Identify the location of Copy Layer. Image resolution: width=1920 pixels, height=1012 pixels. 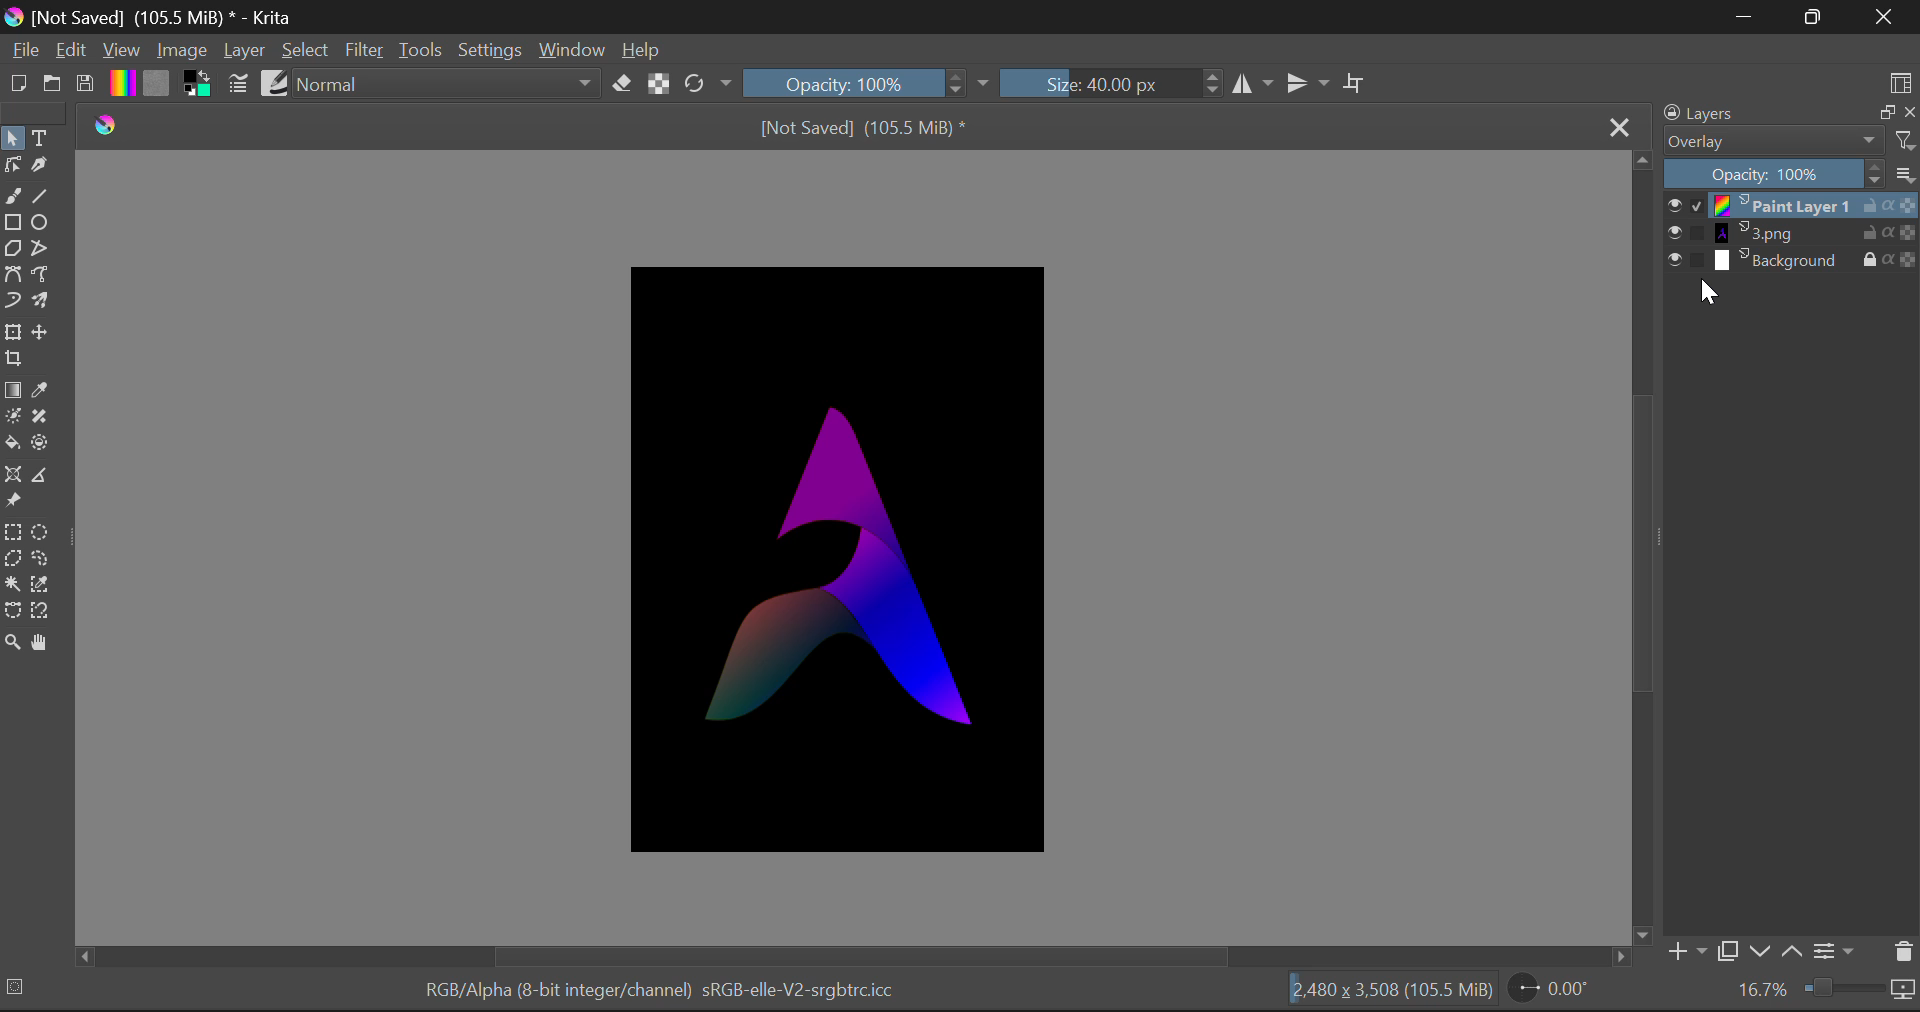
(1730, 949).